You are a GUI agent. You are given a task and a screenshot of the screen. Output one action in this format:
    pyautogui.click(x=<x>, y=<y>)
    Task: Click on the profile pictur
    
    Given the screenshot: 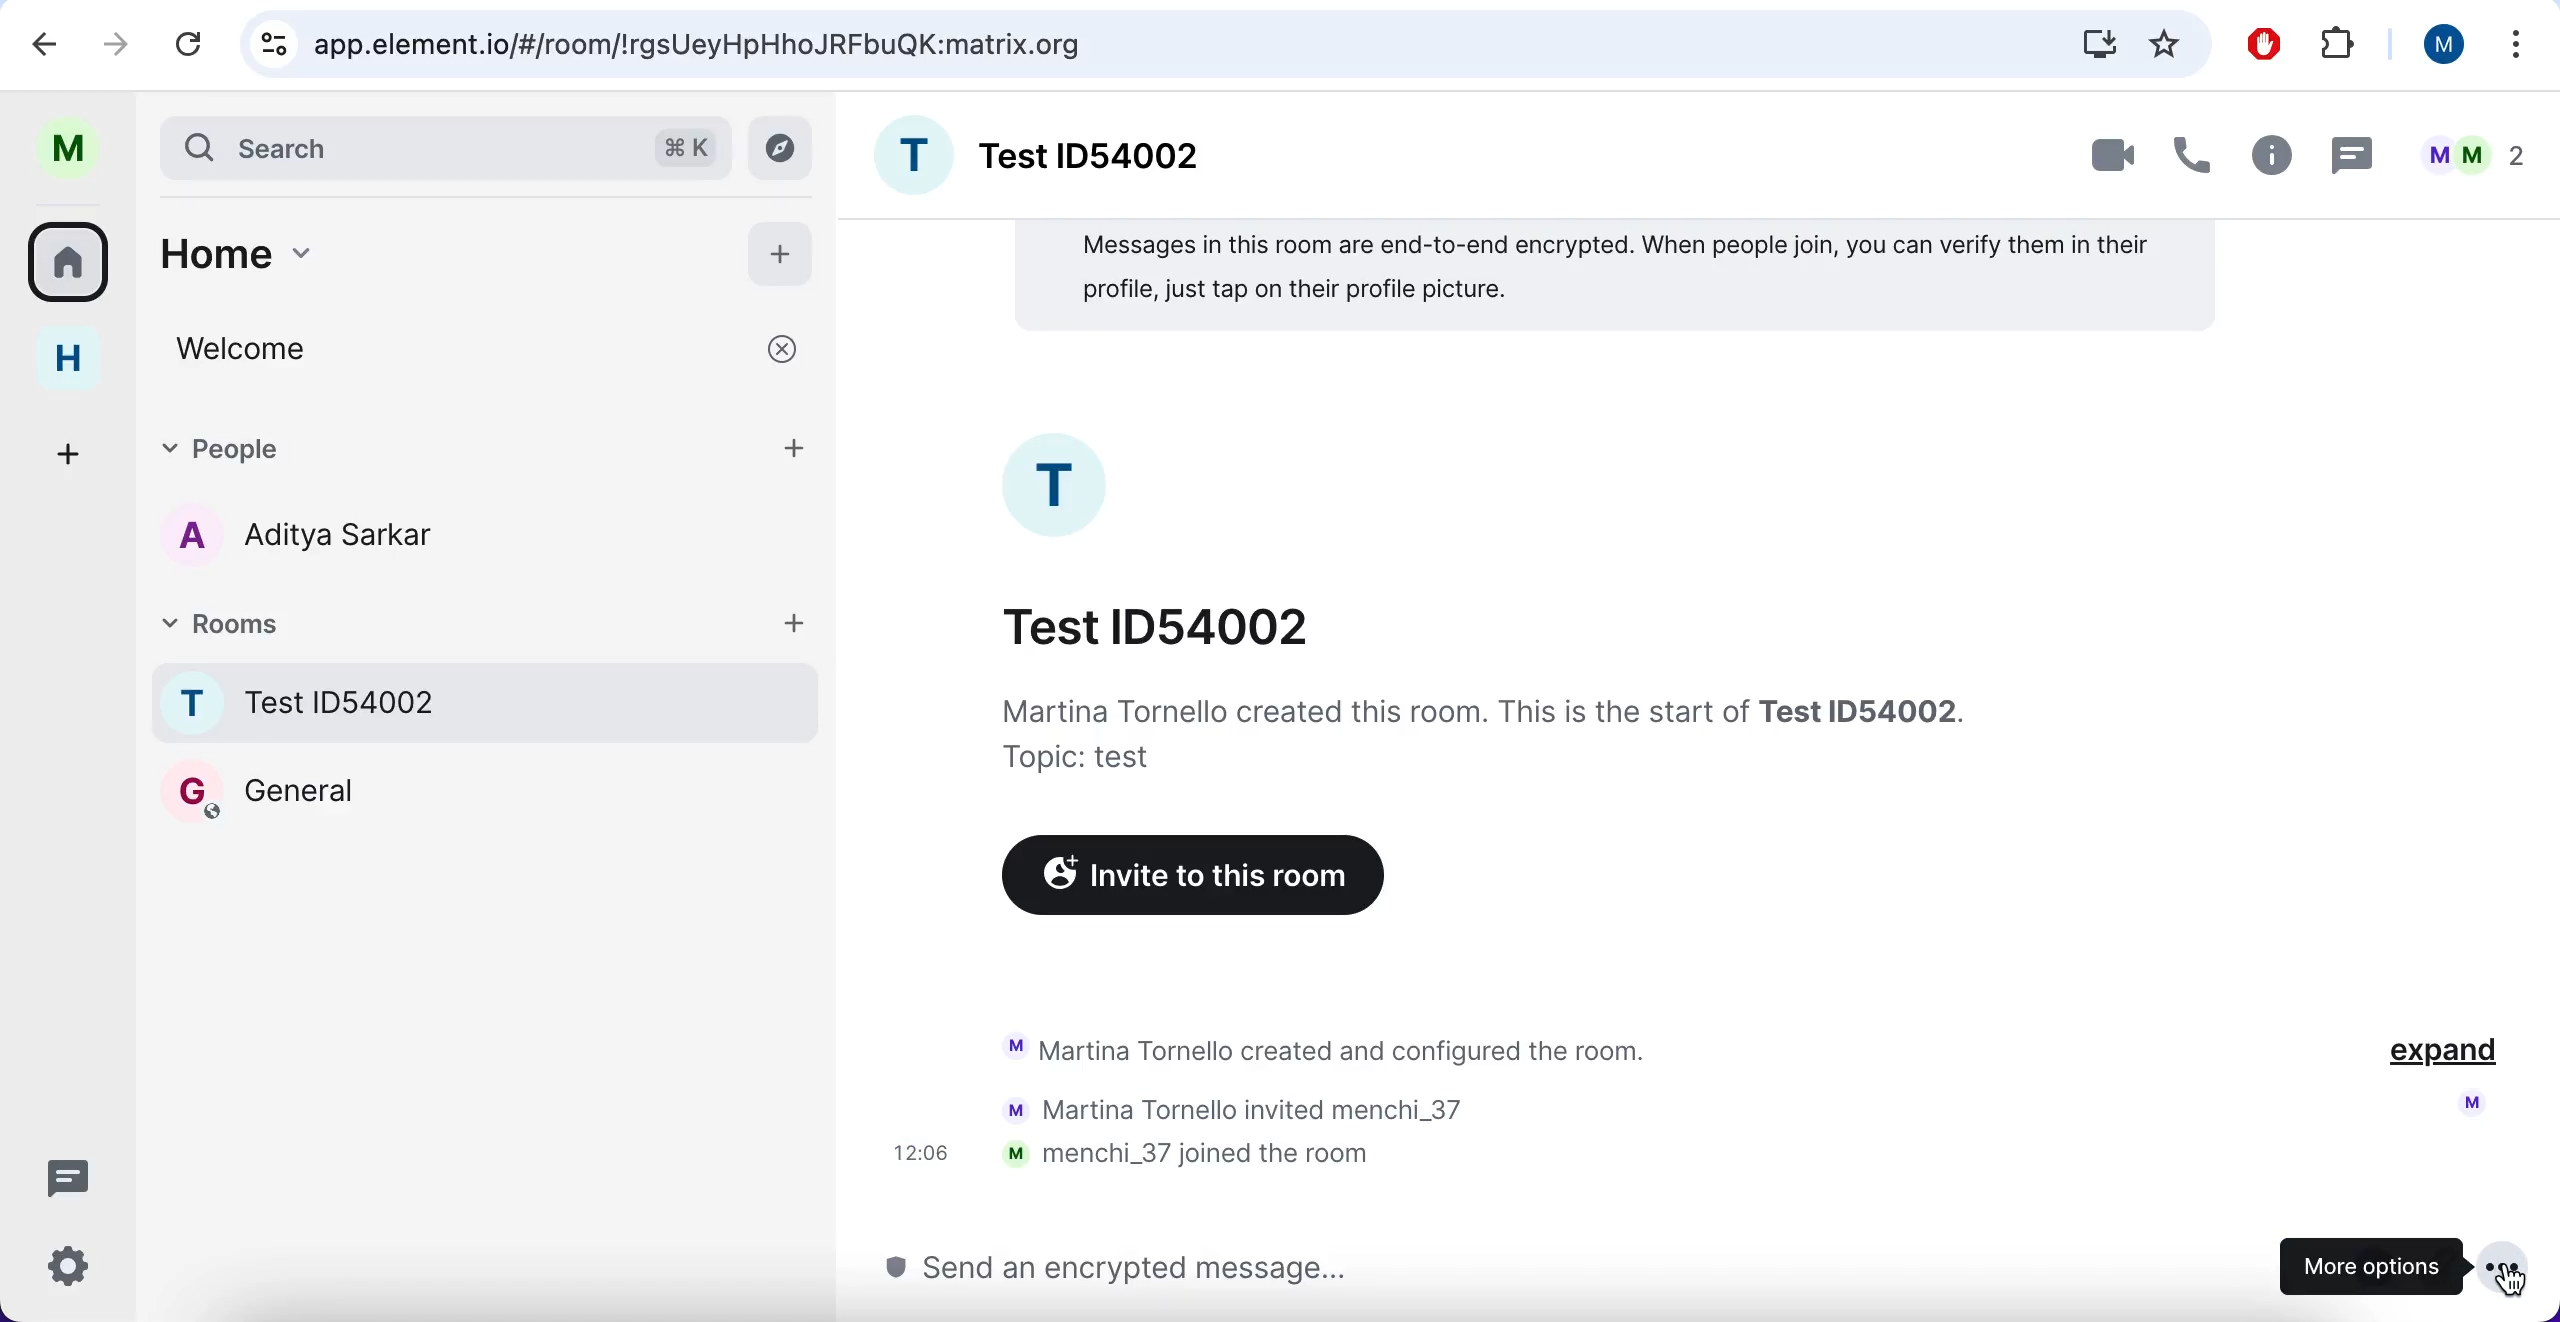 What is the action you would take?
    pyautogui.click(x=2467, y=1101)
    